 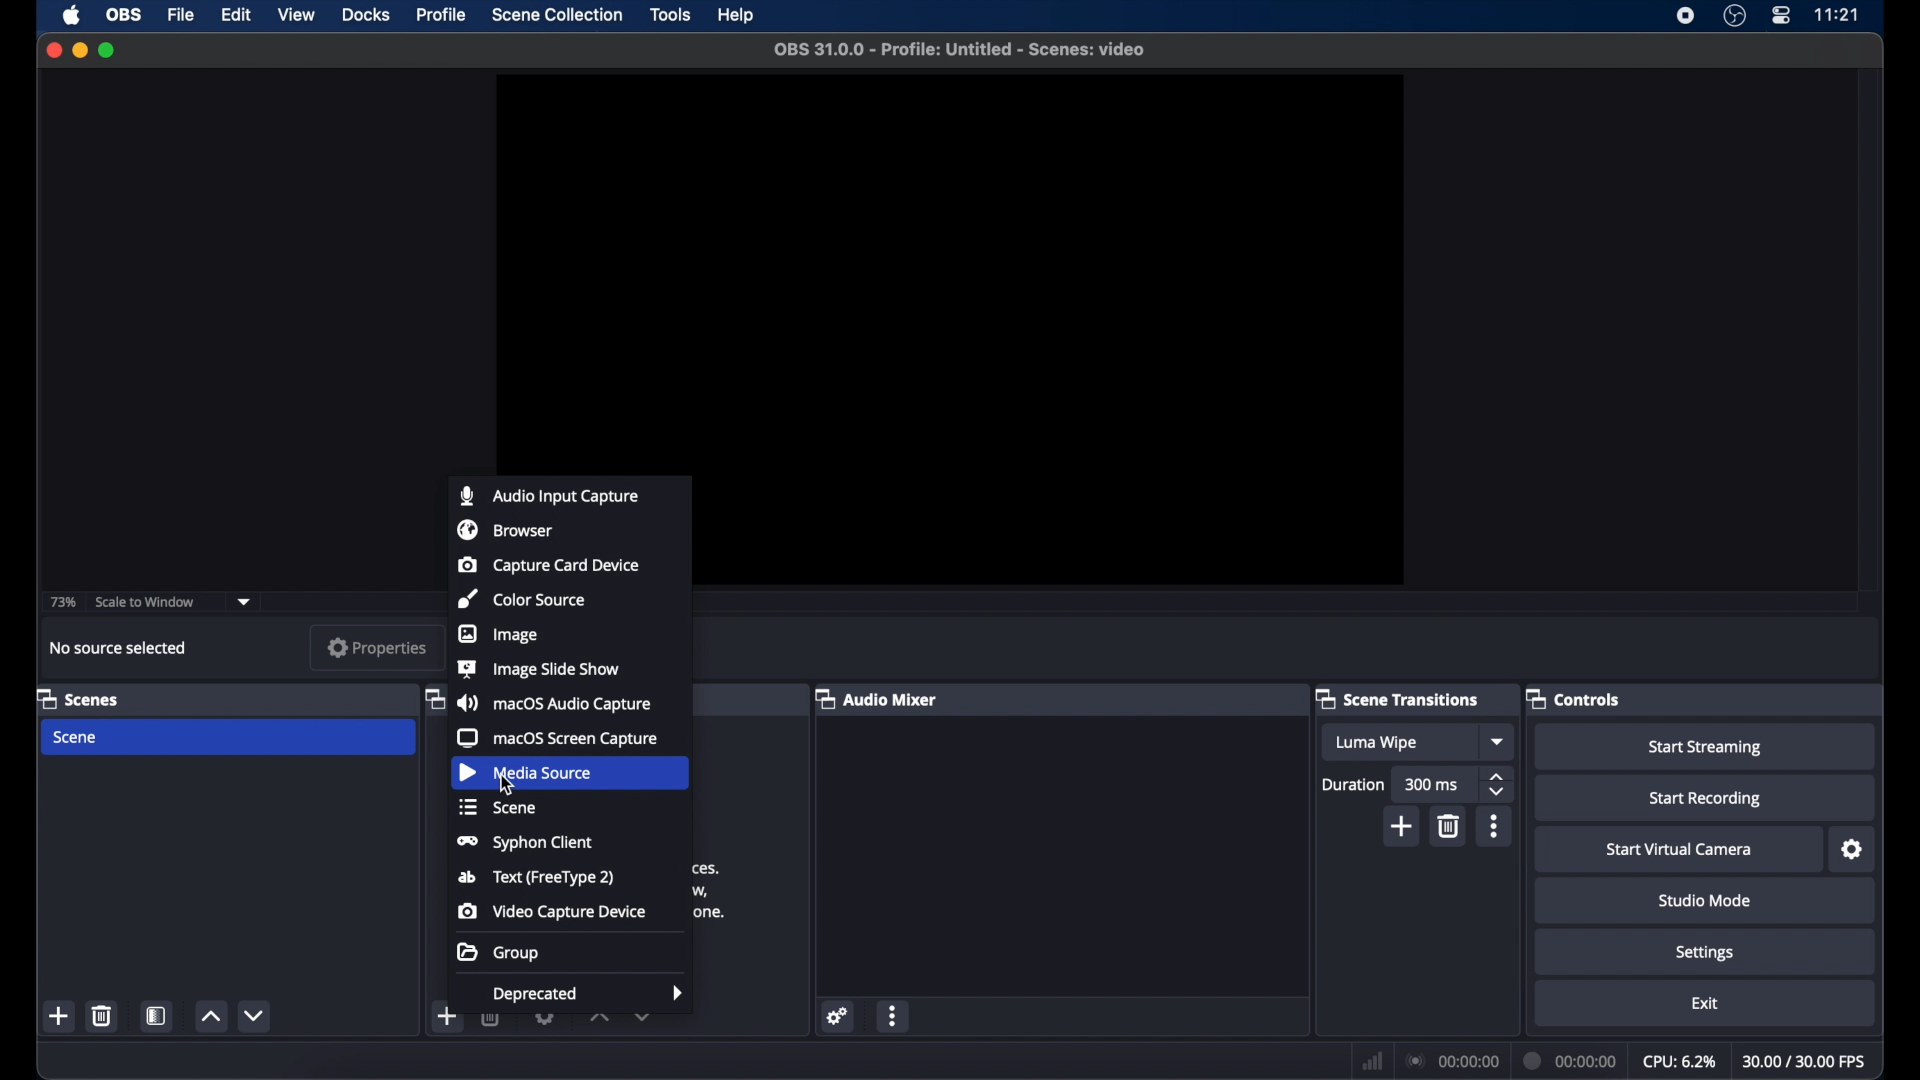 What do you see at coordinates (498, 634) in the screenshot?
I see `image` at bounding box center [498, 634].